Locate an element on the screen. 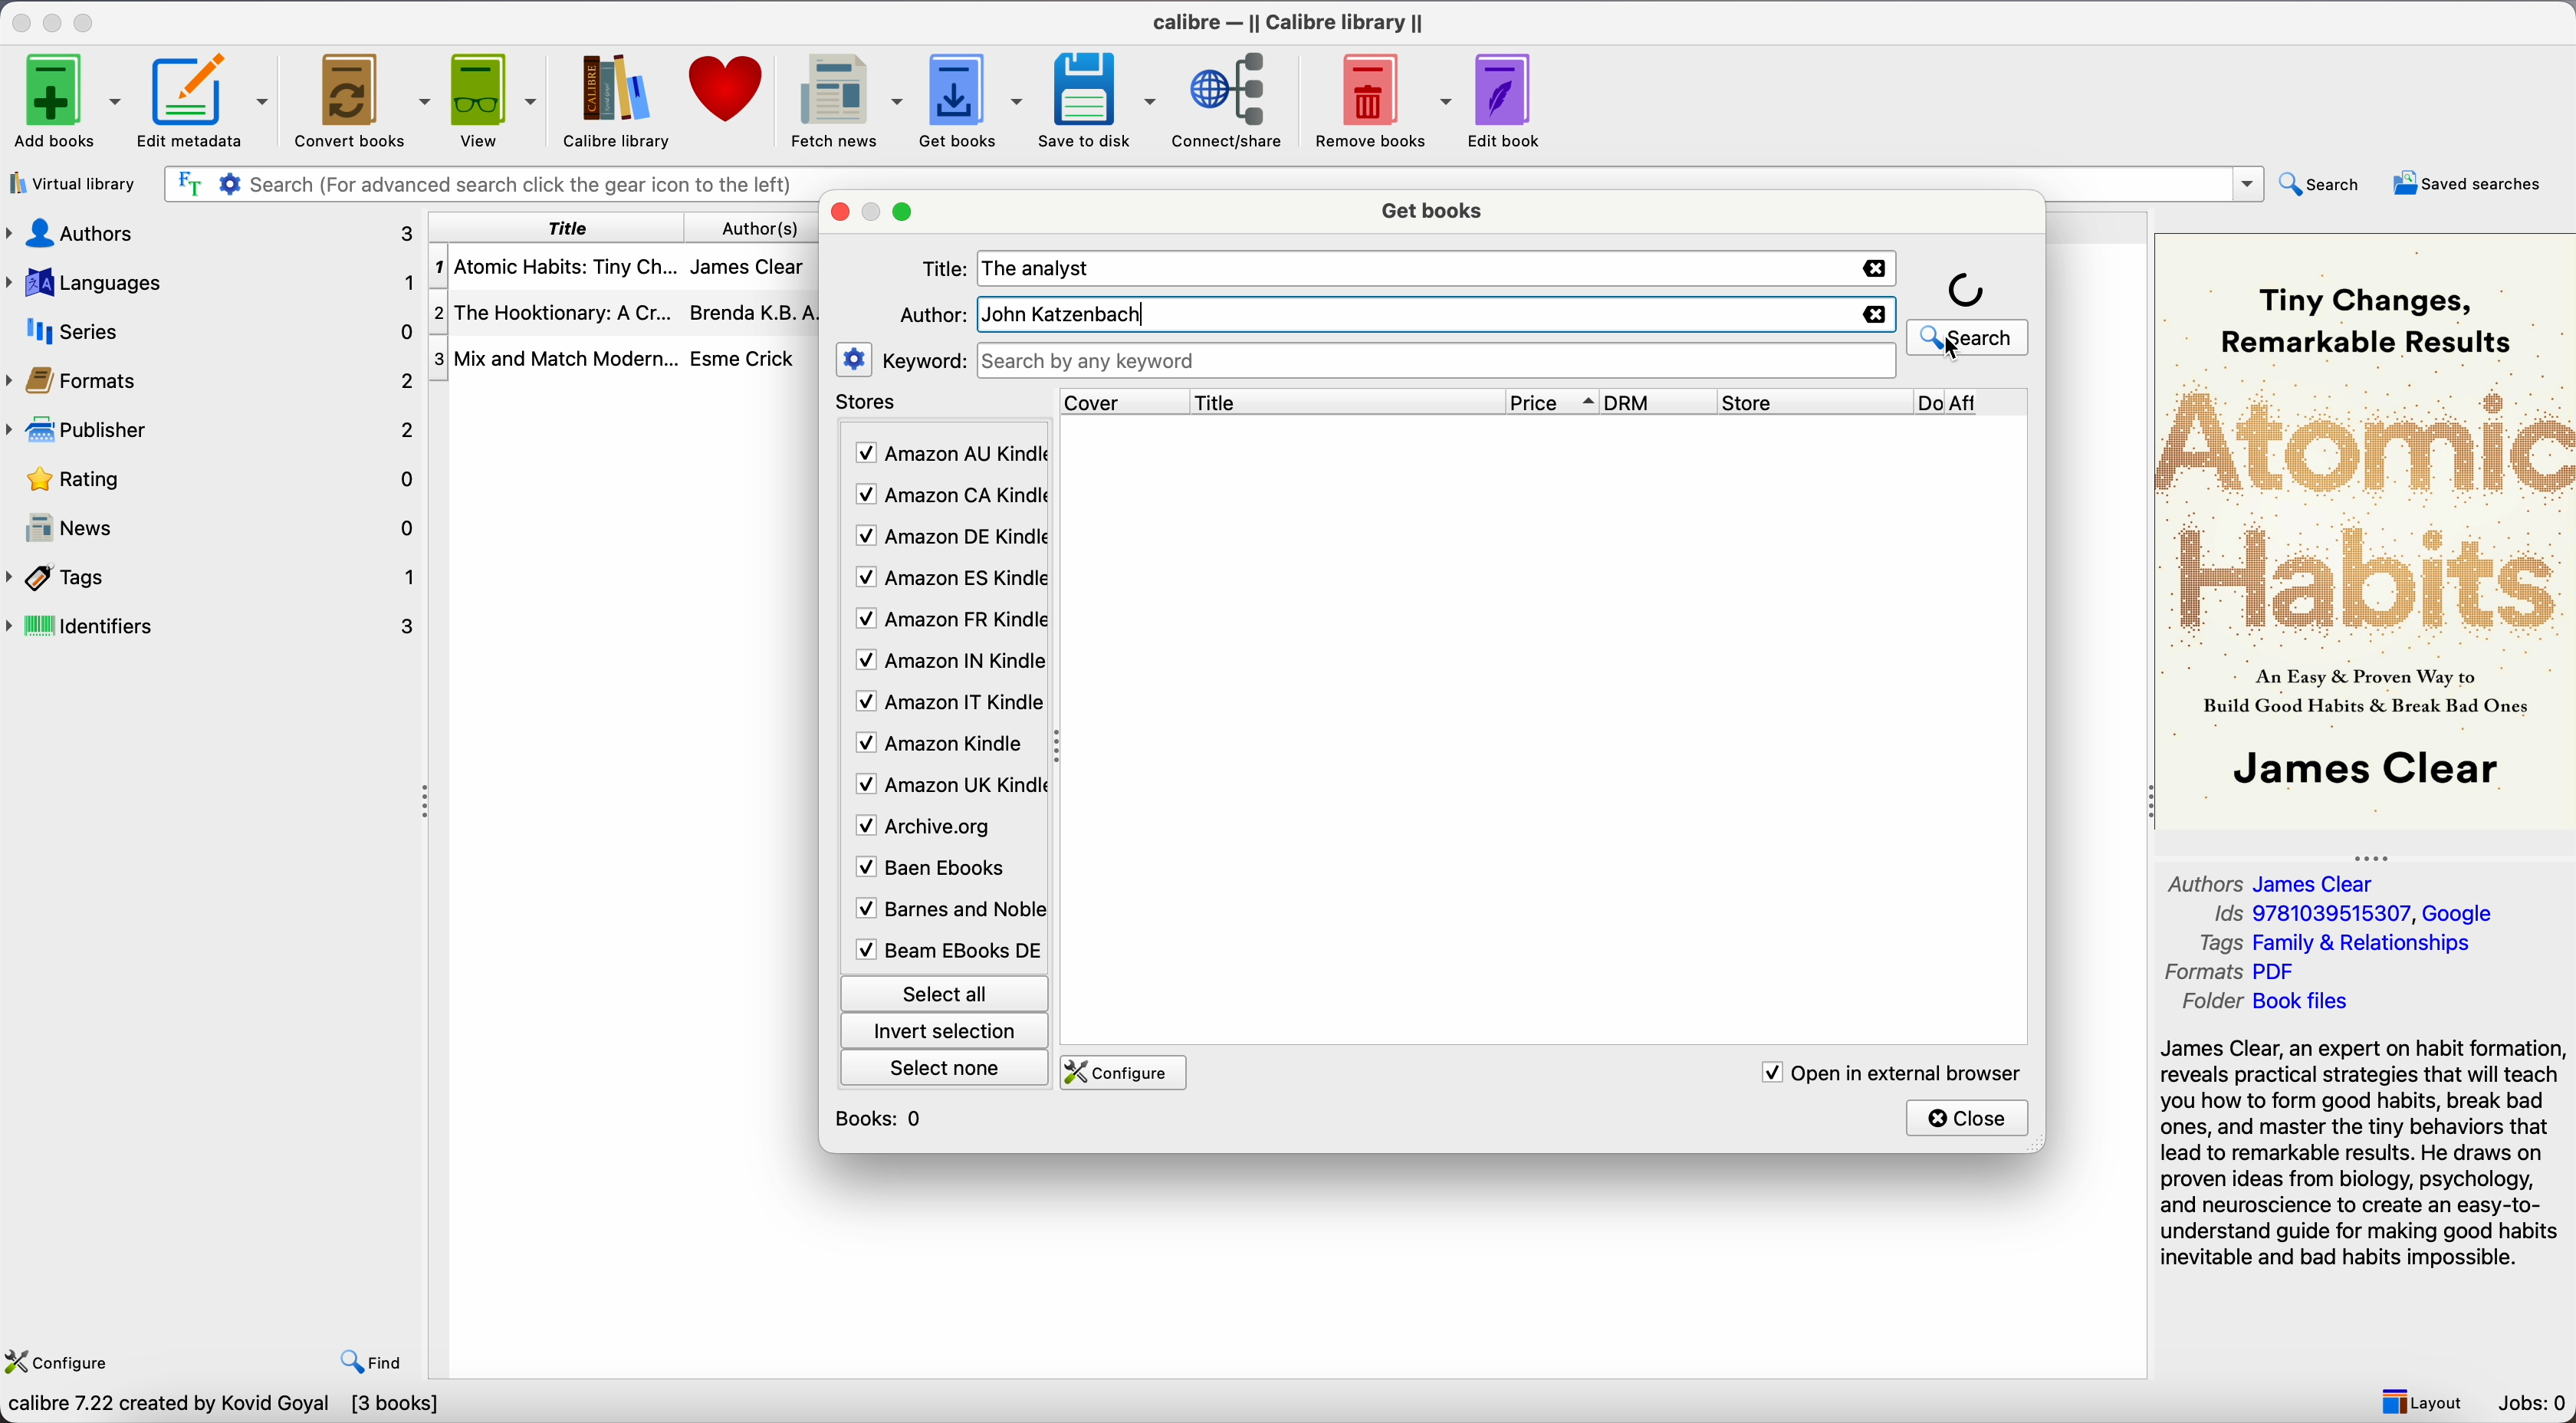 Image resolution: width=2576 pixels, height=1423 pixels. Amazon Kindle is located at coordinates (943, 747).